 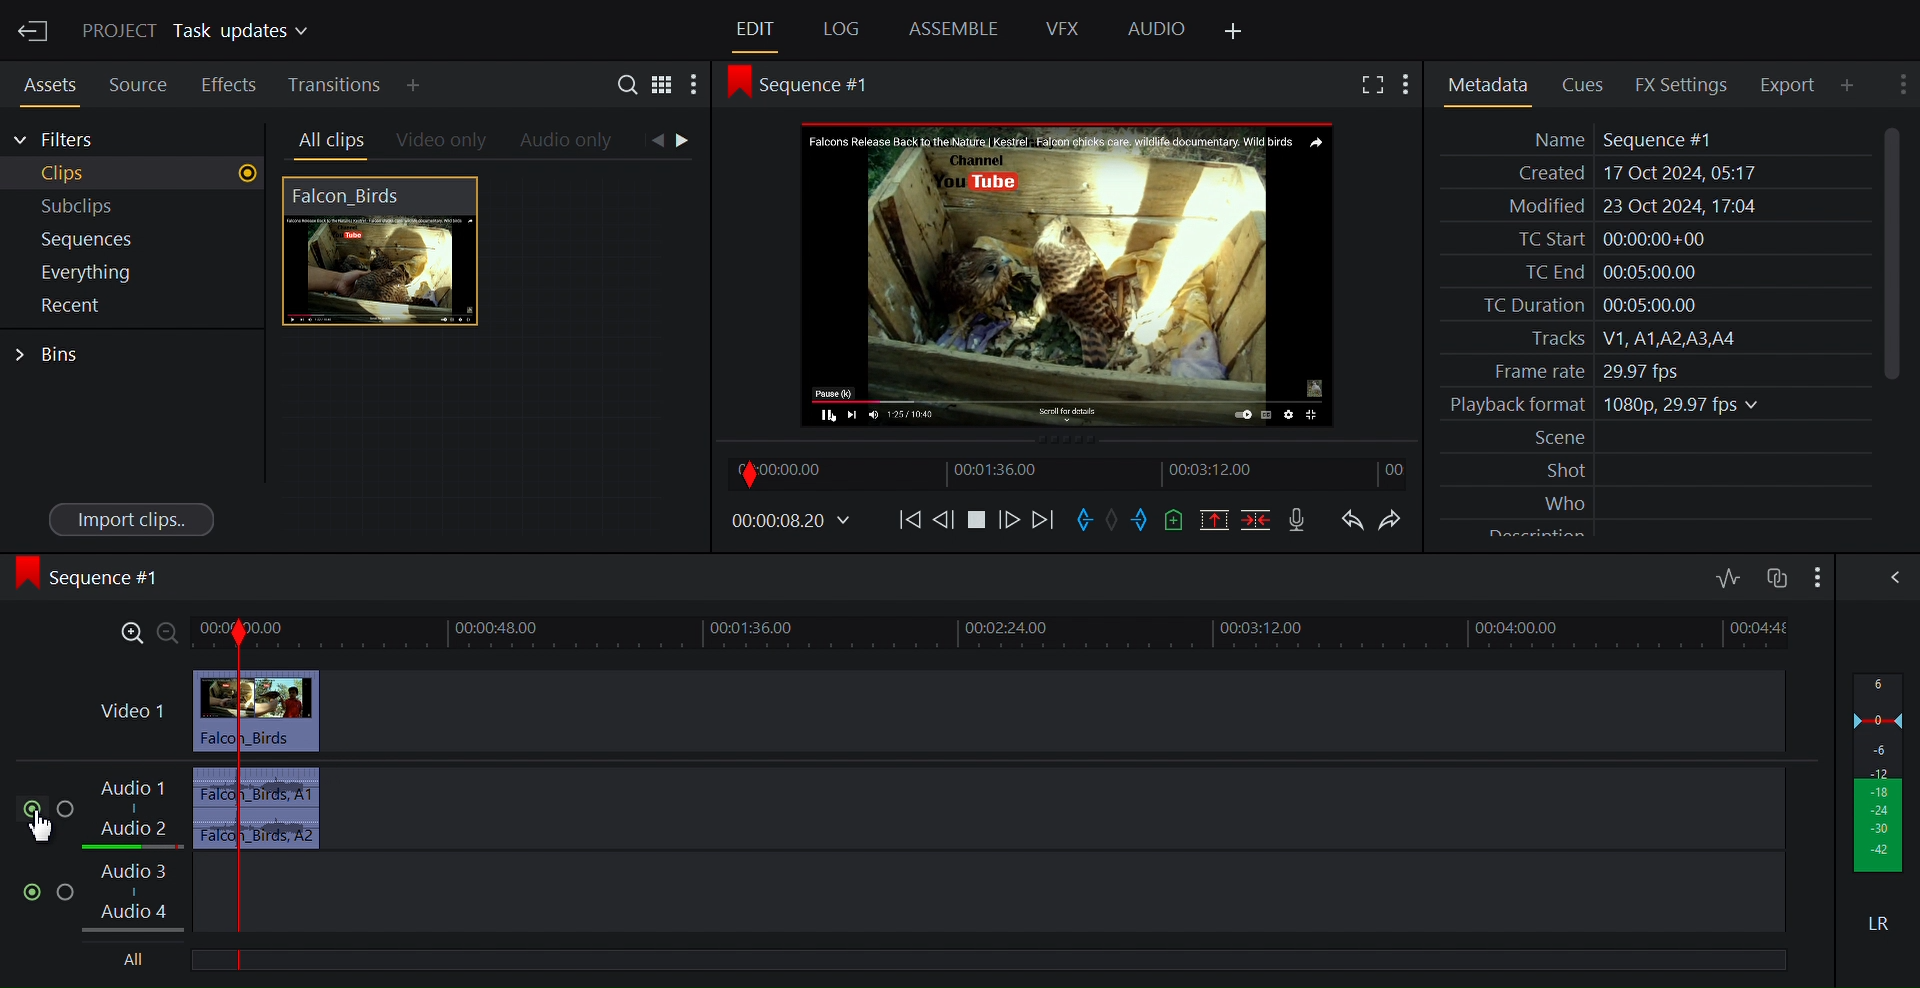 I want to click on Effects, so click(x=229, y=82).